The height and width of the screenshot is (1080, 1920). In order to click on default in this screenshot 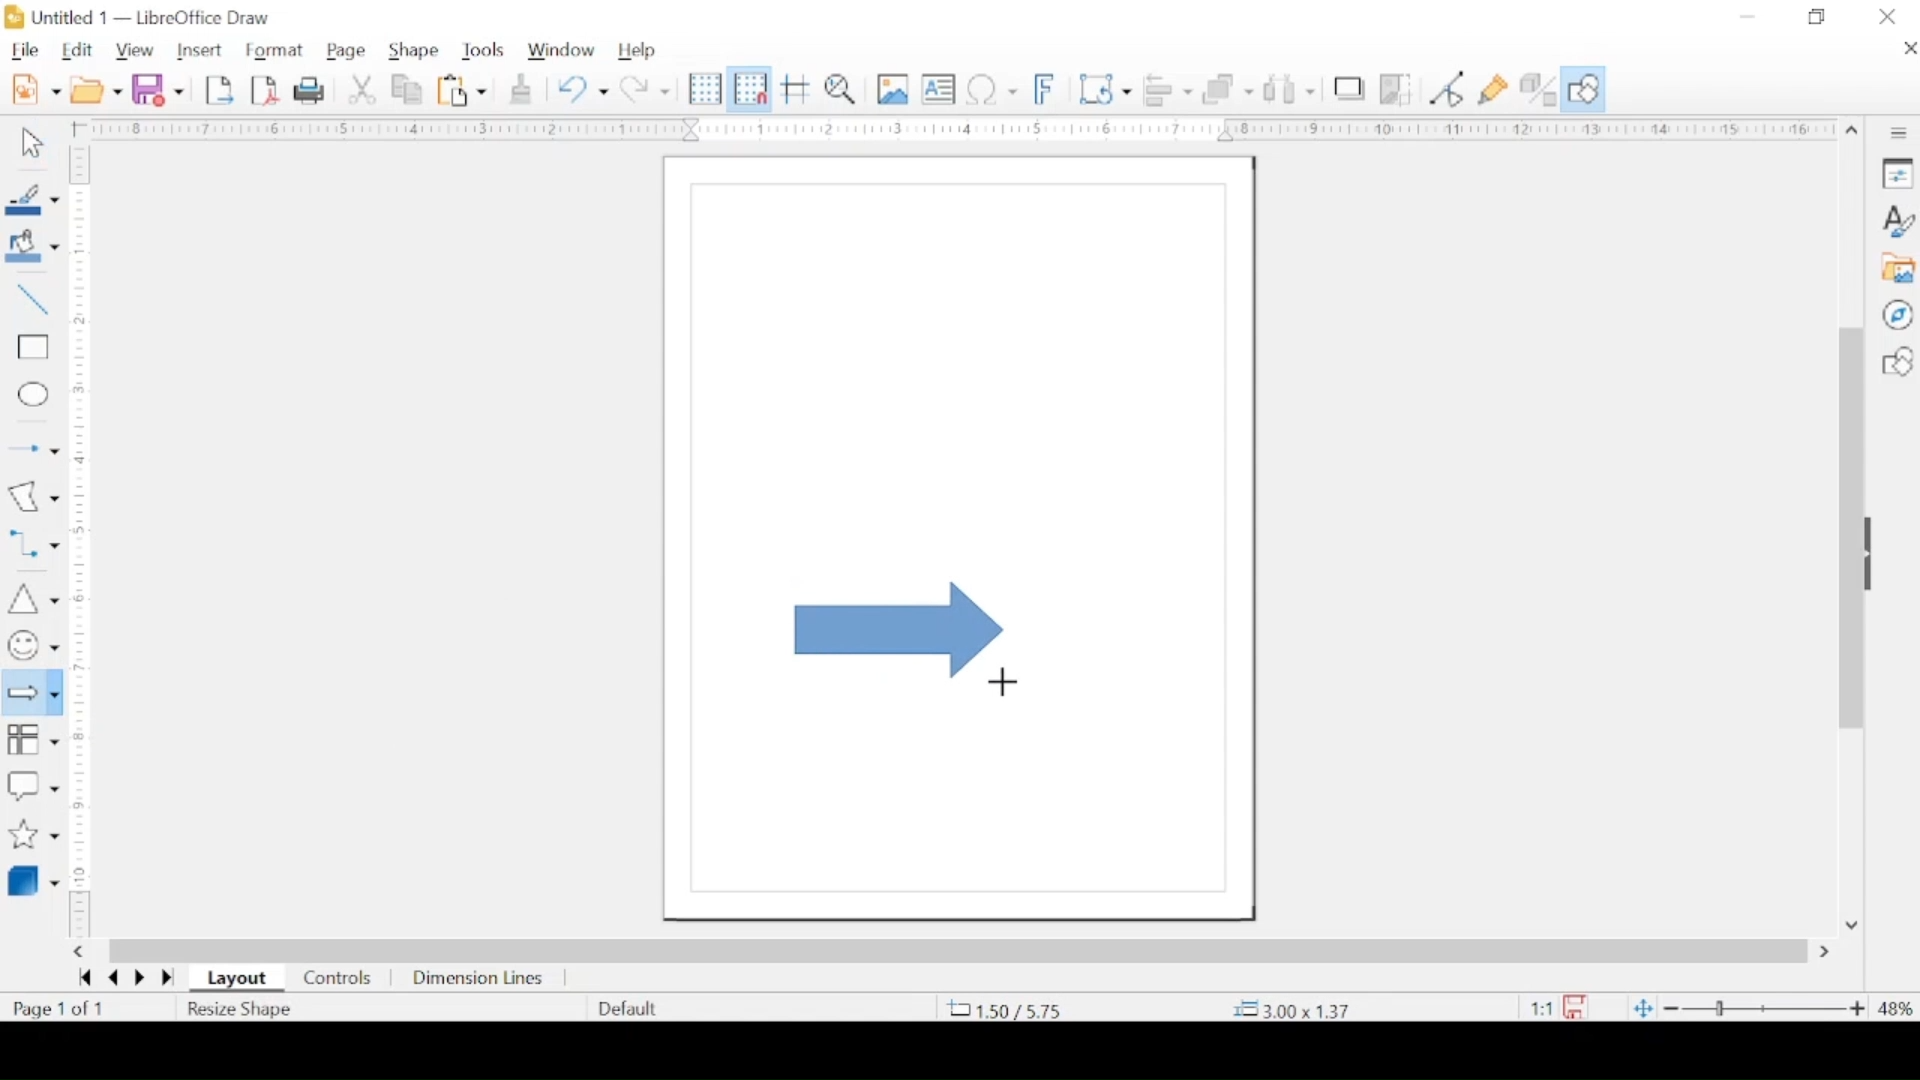, I will do `click(629, 1008)`.